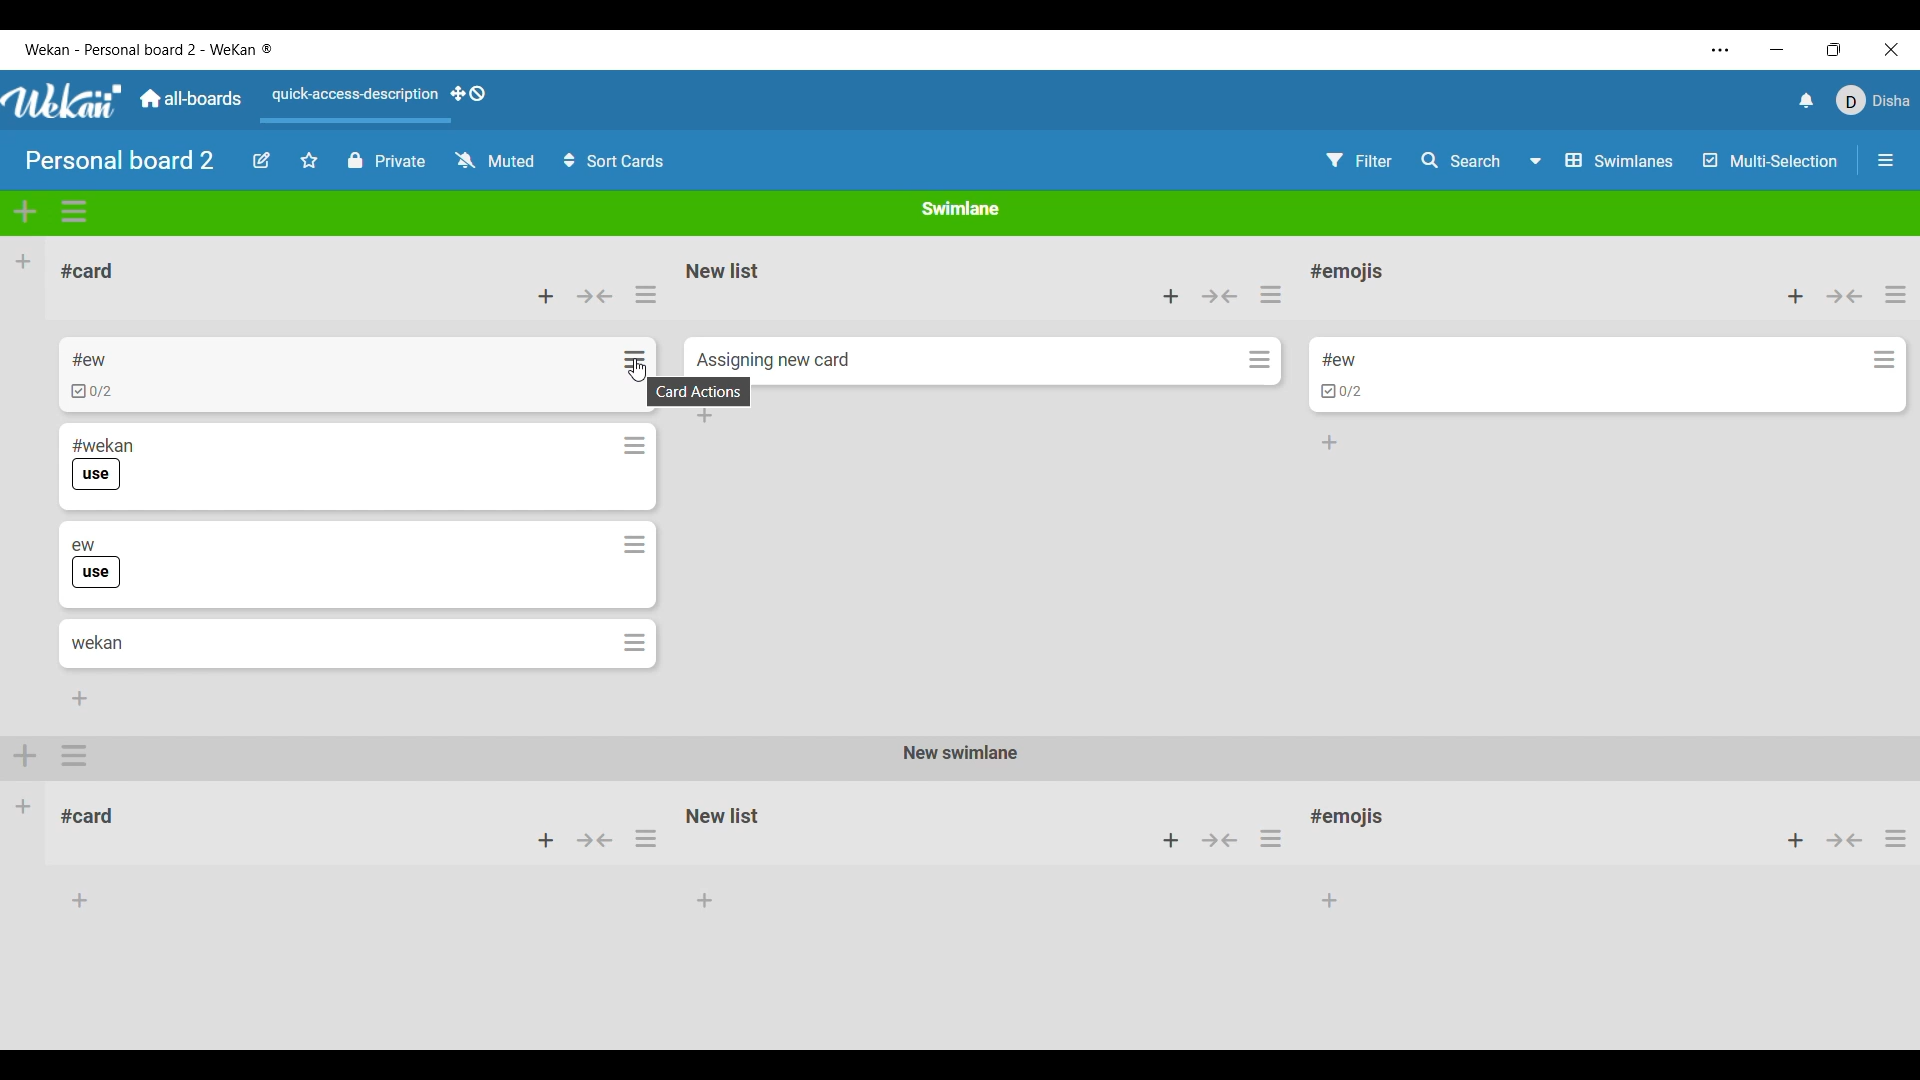 This screenshot has height=1080, width=1920. Describe the element at coordinates (310, 160) in the screenshot. I see `Star board` at that location.